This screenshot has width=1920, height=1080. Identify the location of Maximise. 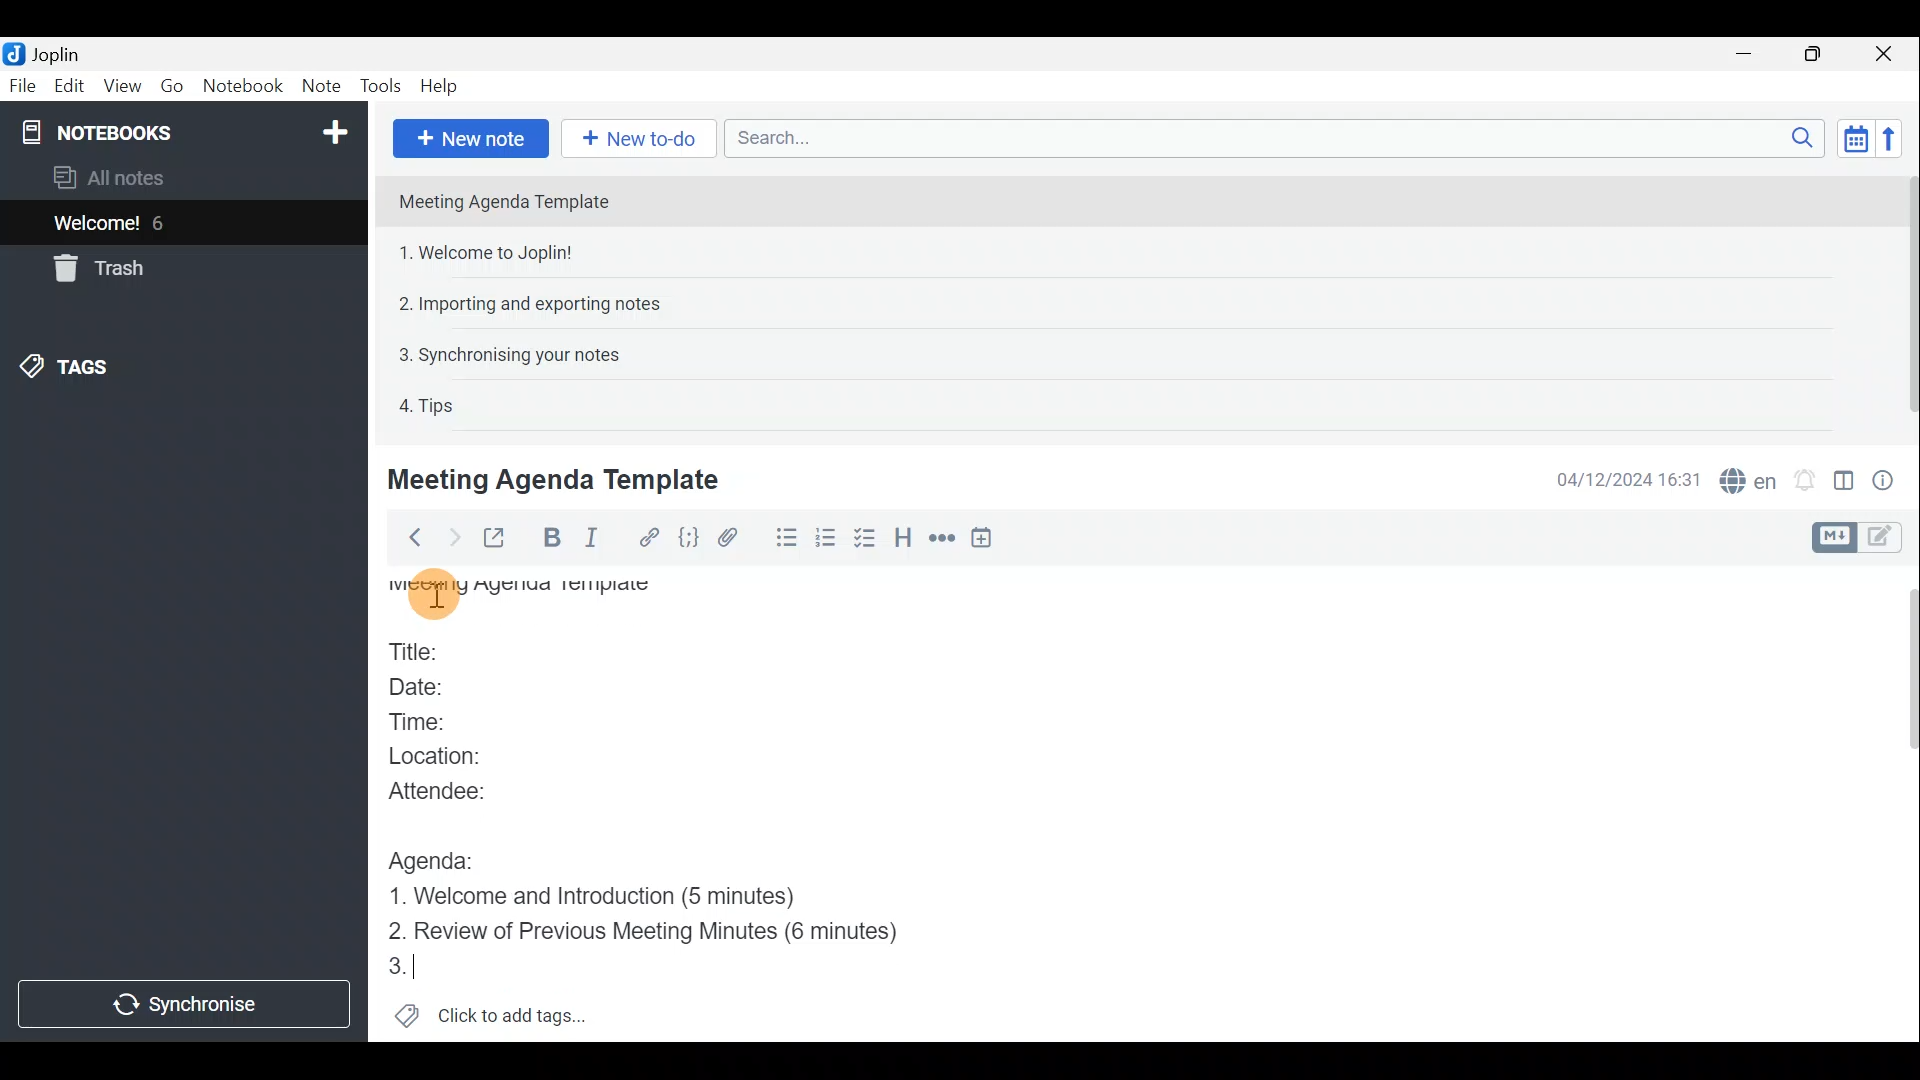
(1814, 56).